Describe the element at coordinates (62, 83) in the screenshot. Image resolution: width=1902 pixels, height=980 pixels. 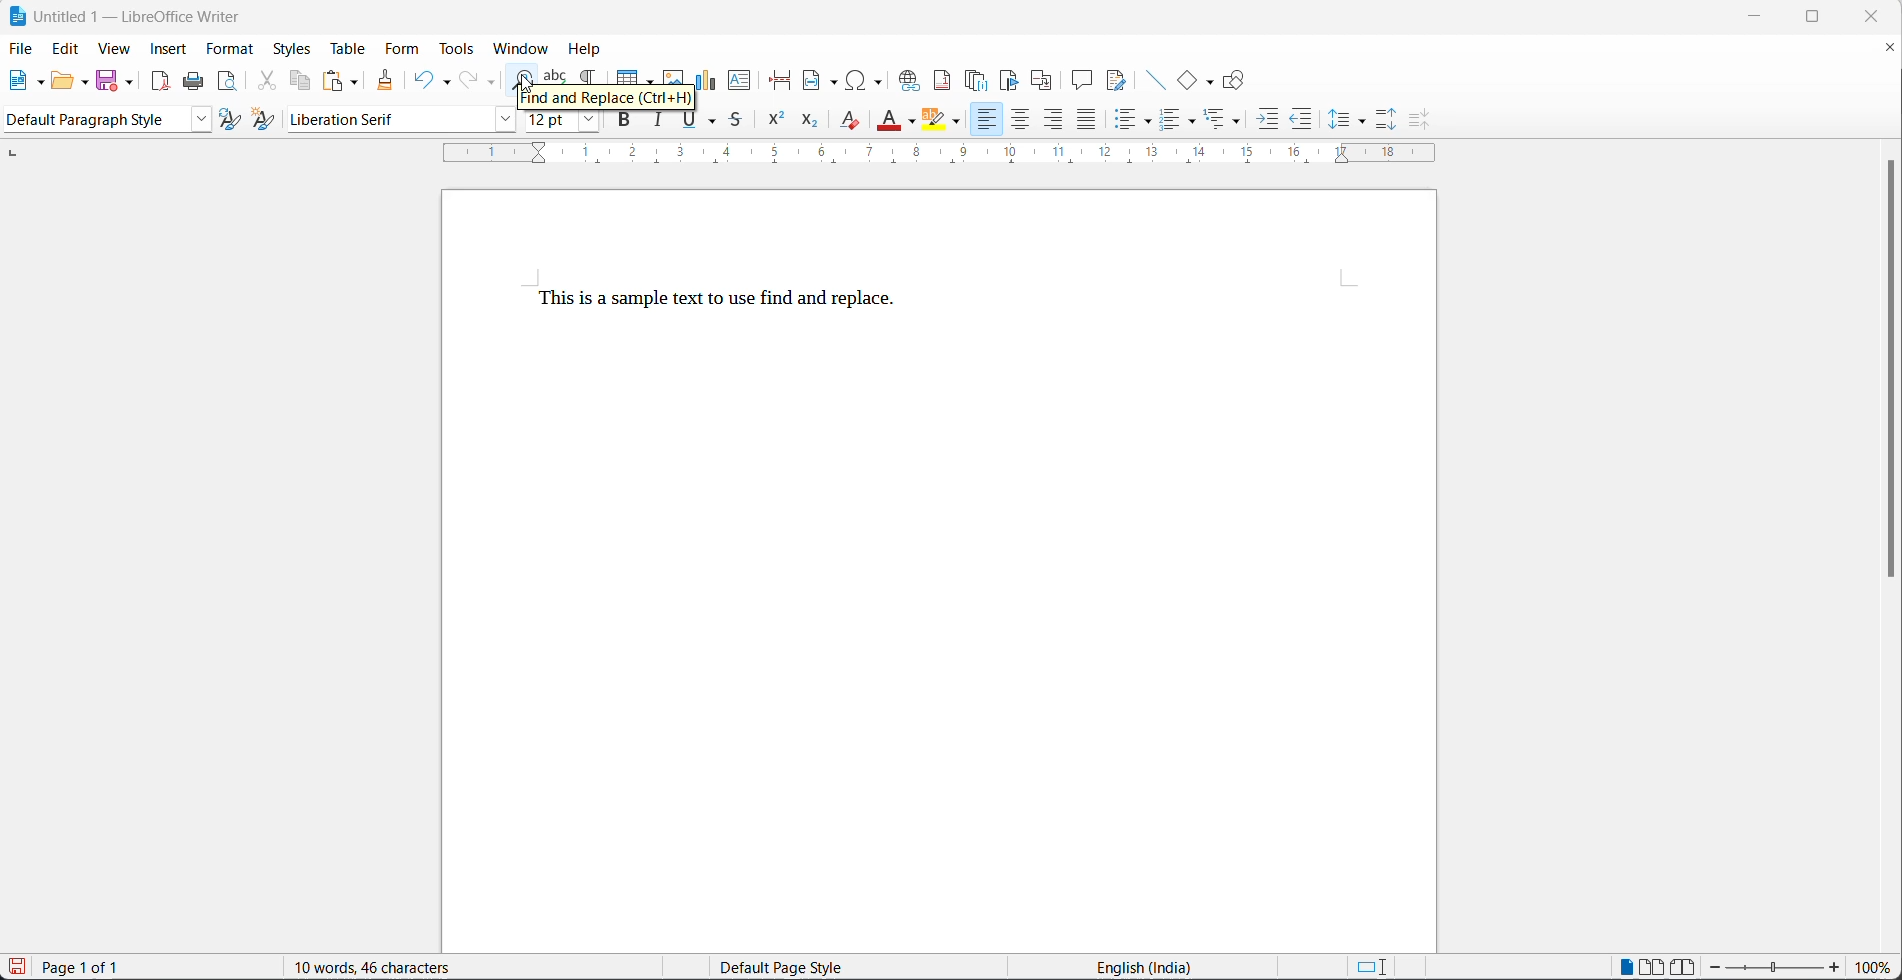
I see `open` at that location.